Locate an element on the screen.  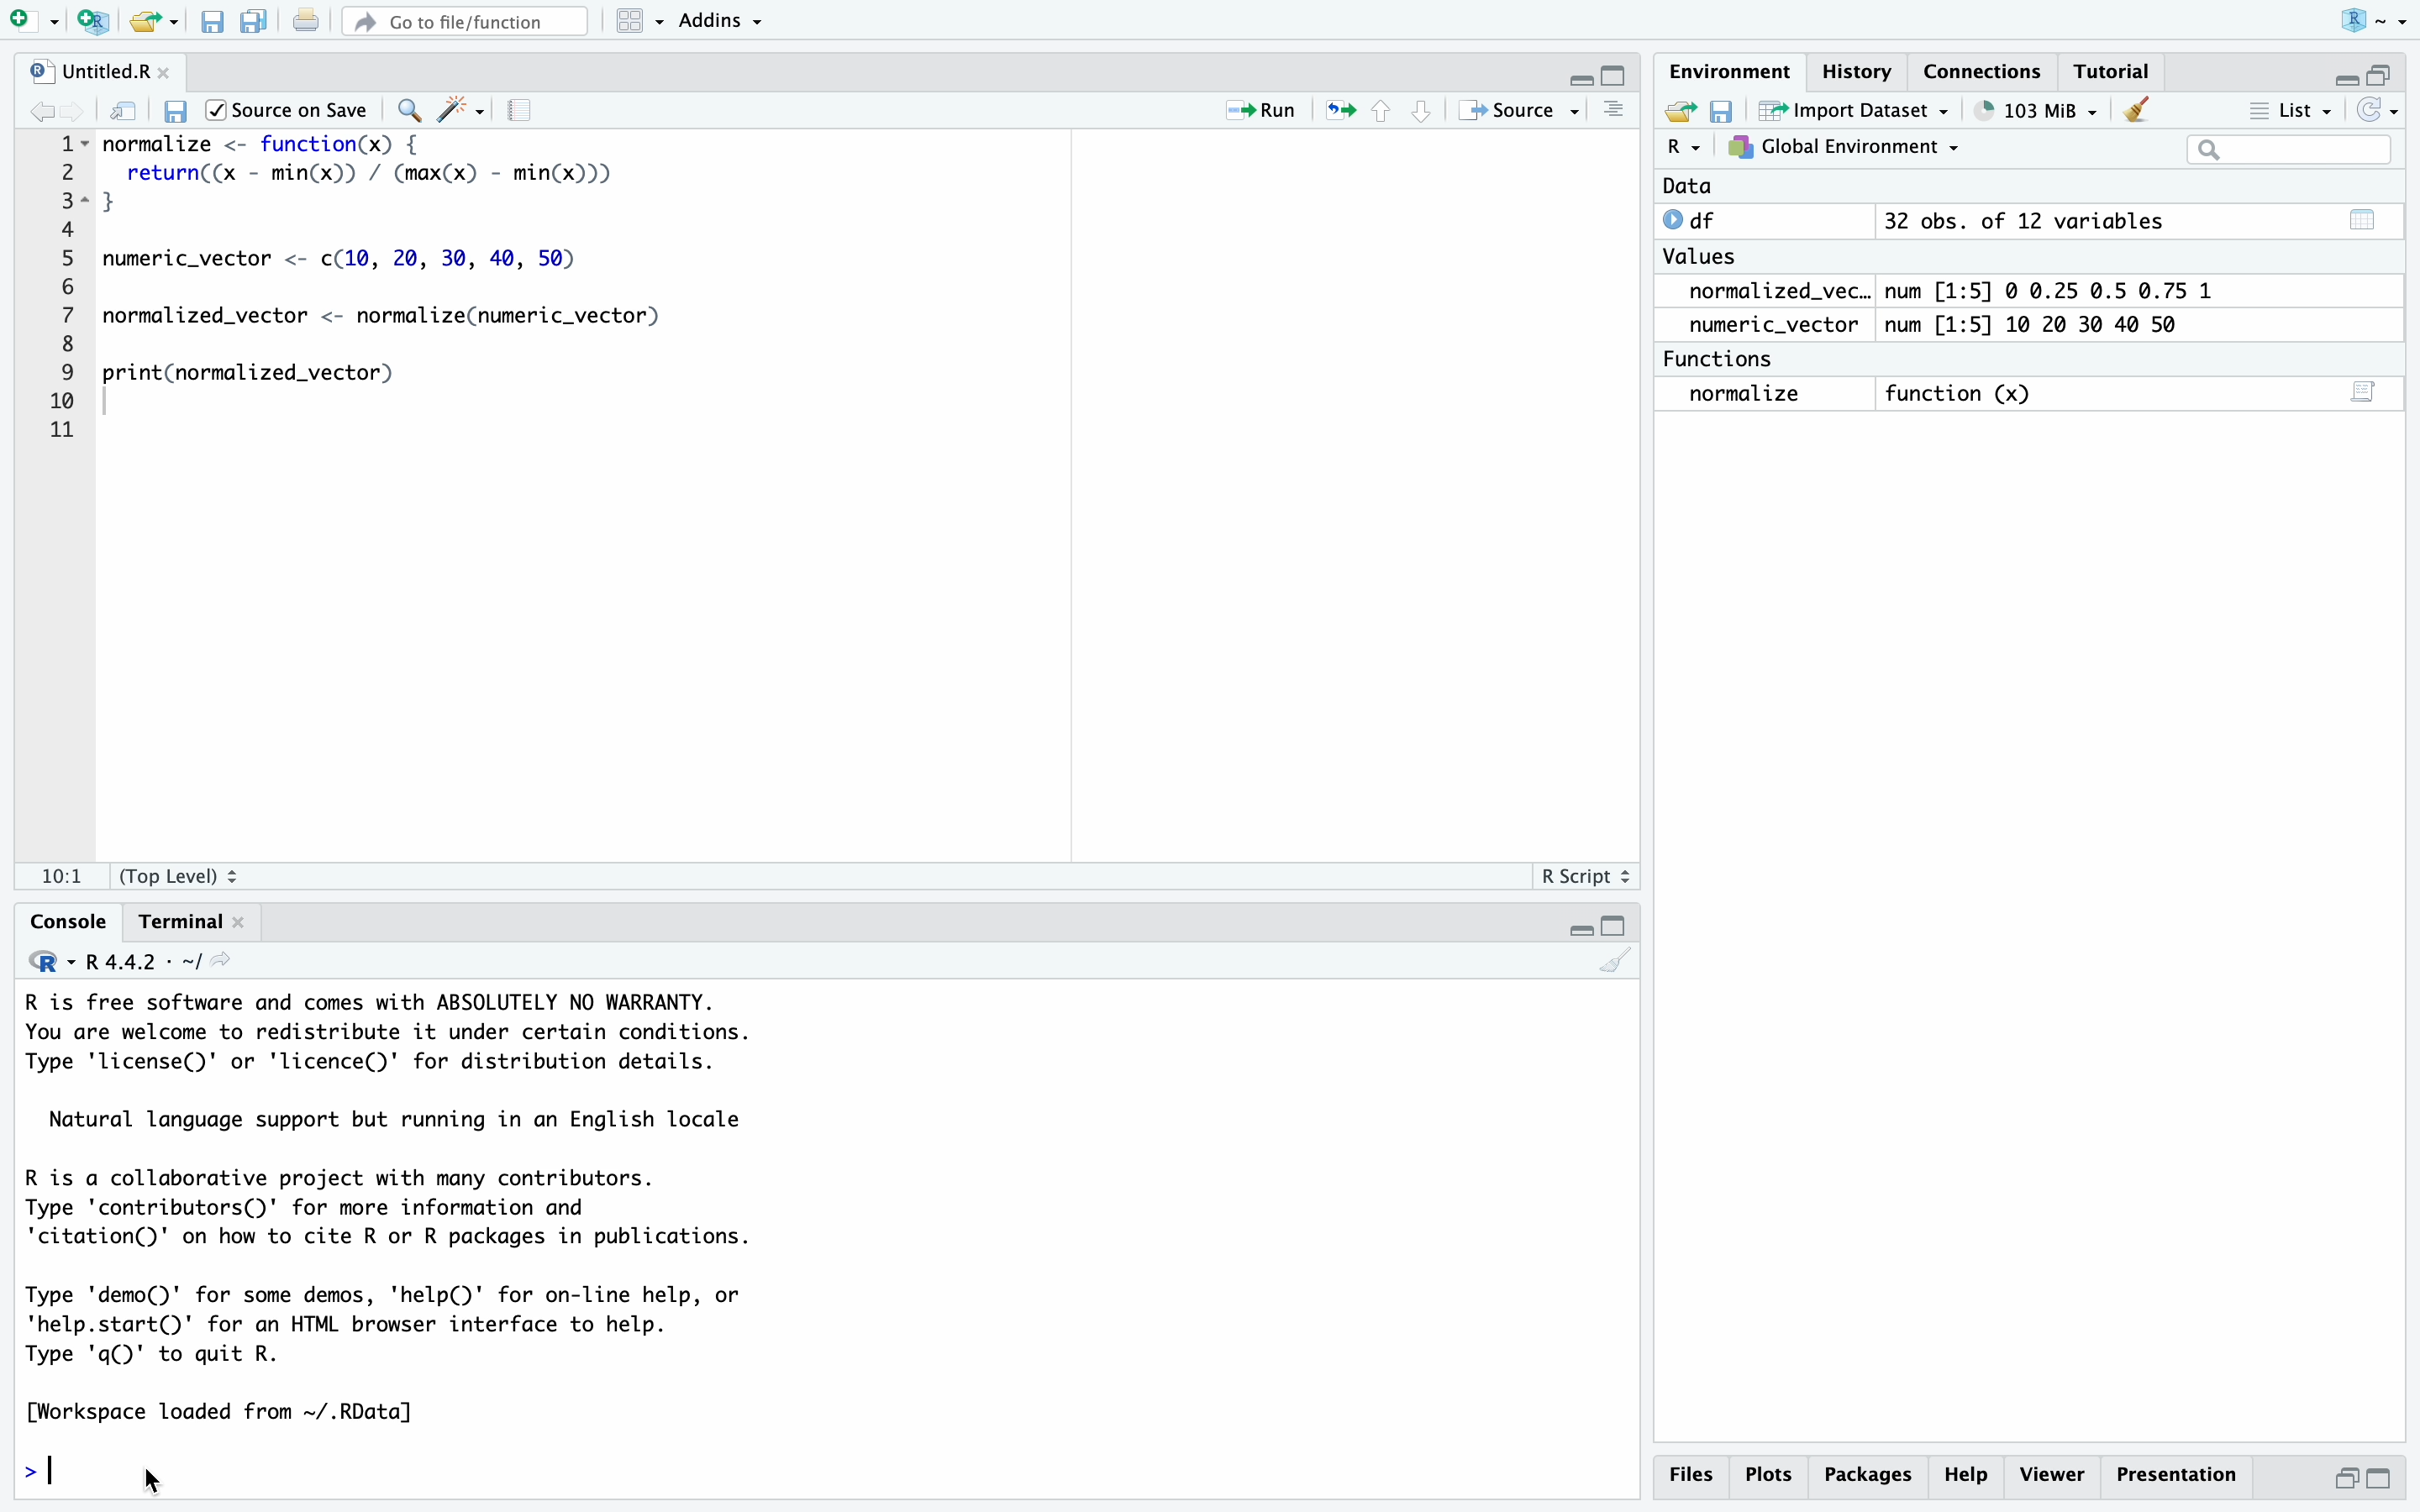
Maximize is located at coordinates (2385, 67).